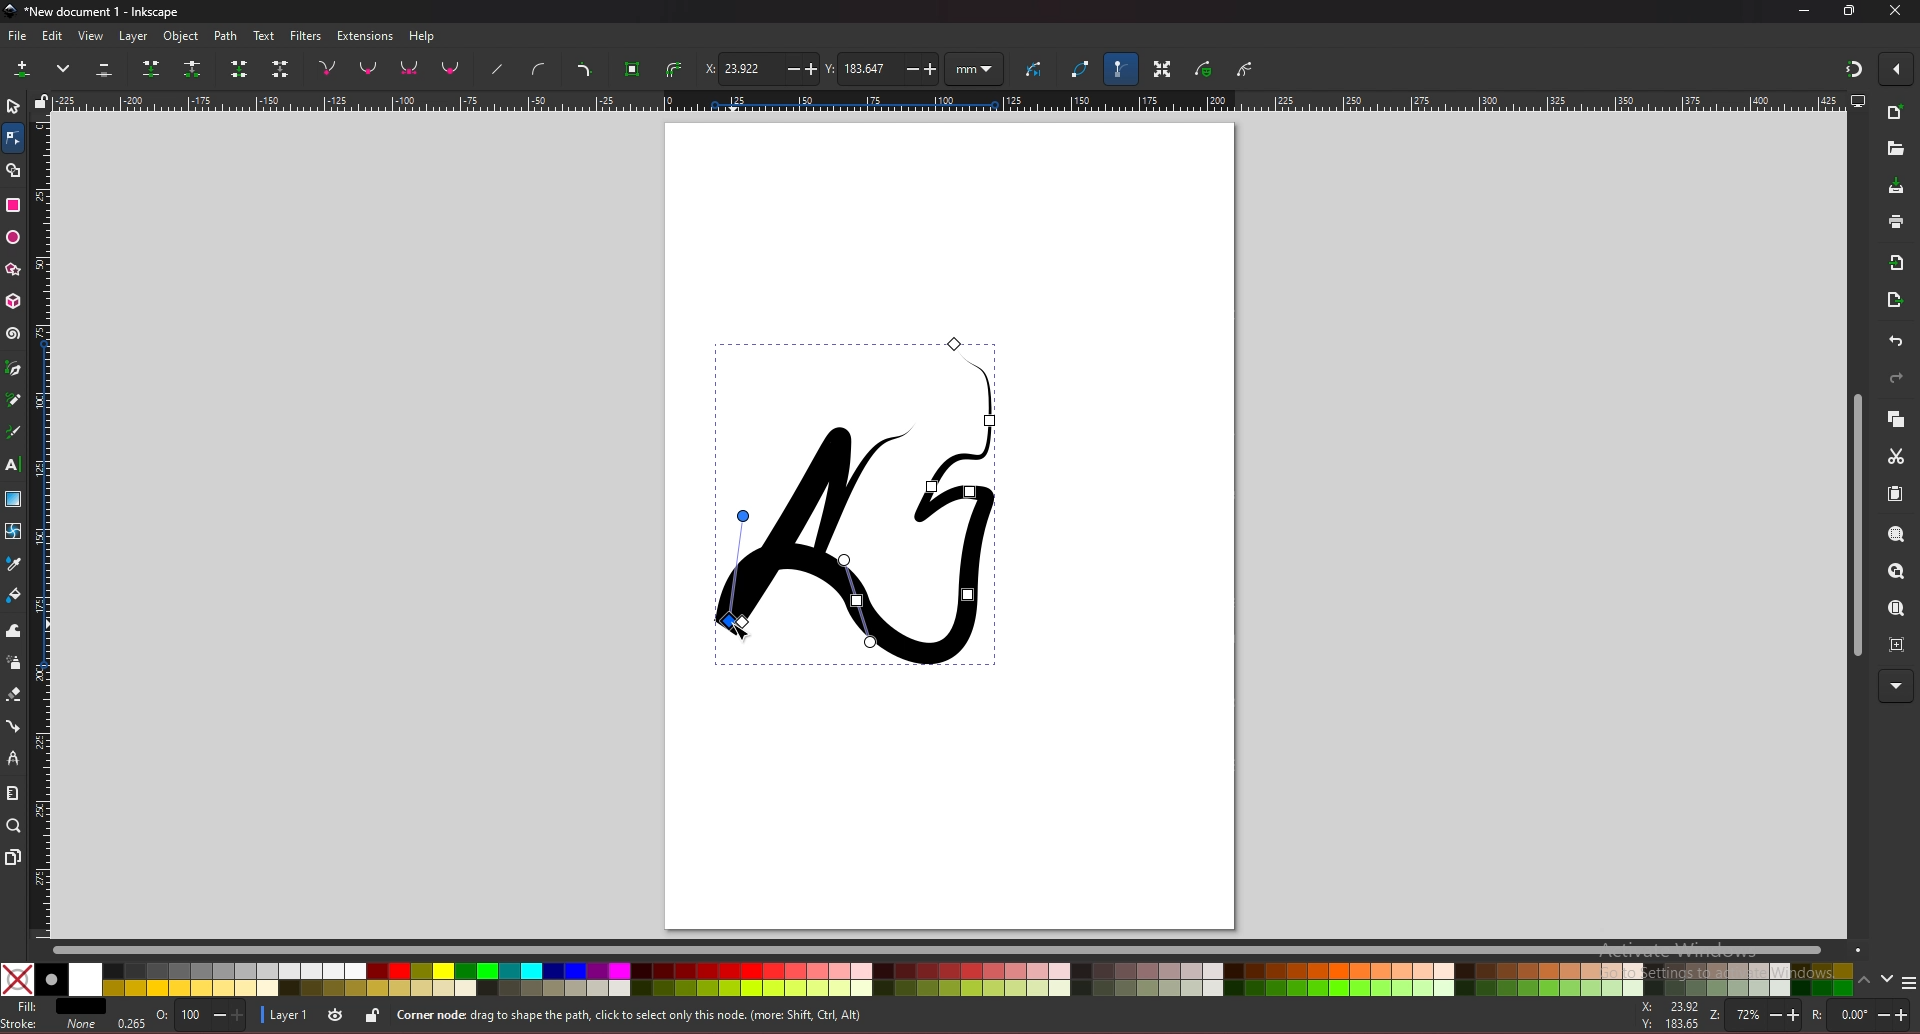  I want to click on more, so click(65, 67).